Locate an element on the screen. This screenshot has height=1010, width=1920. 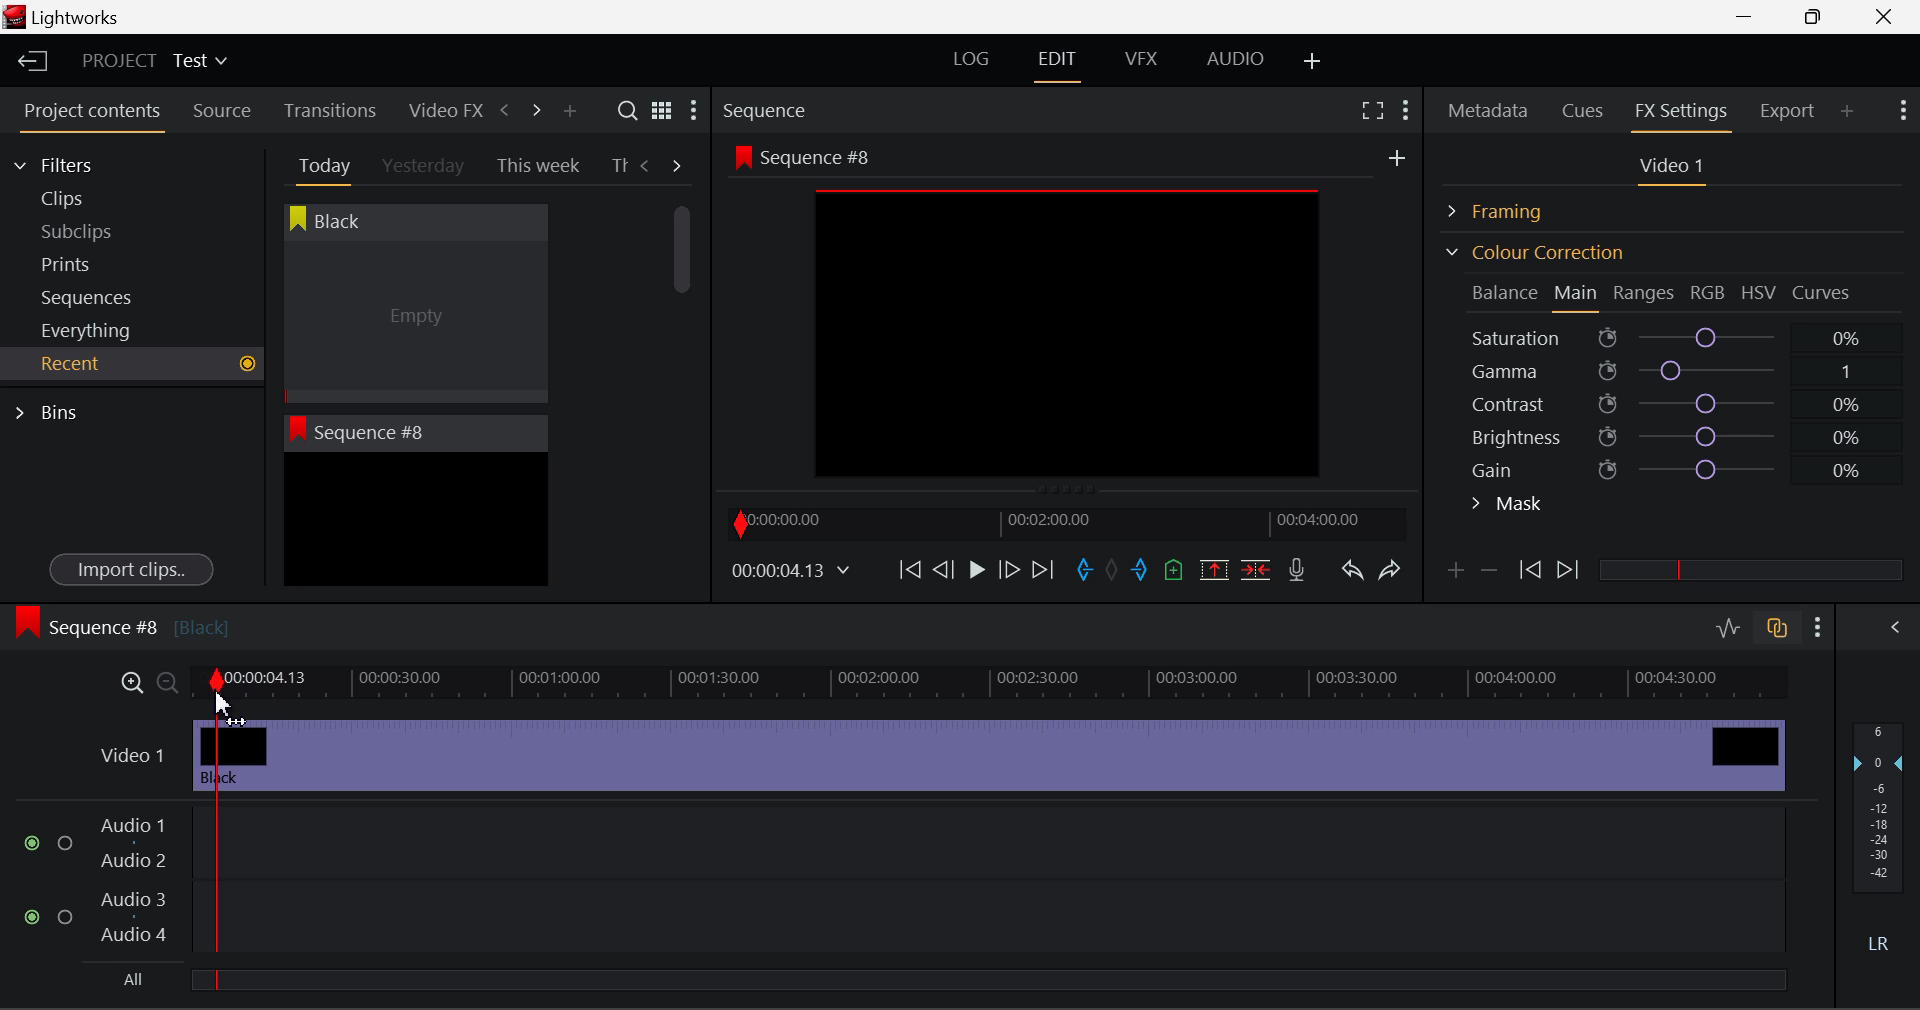
Redo is located at coordinates (1390, 569).